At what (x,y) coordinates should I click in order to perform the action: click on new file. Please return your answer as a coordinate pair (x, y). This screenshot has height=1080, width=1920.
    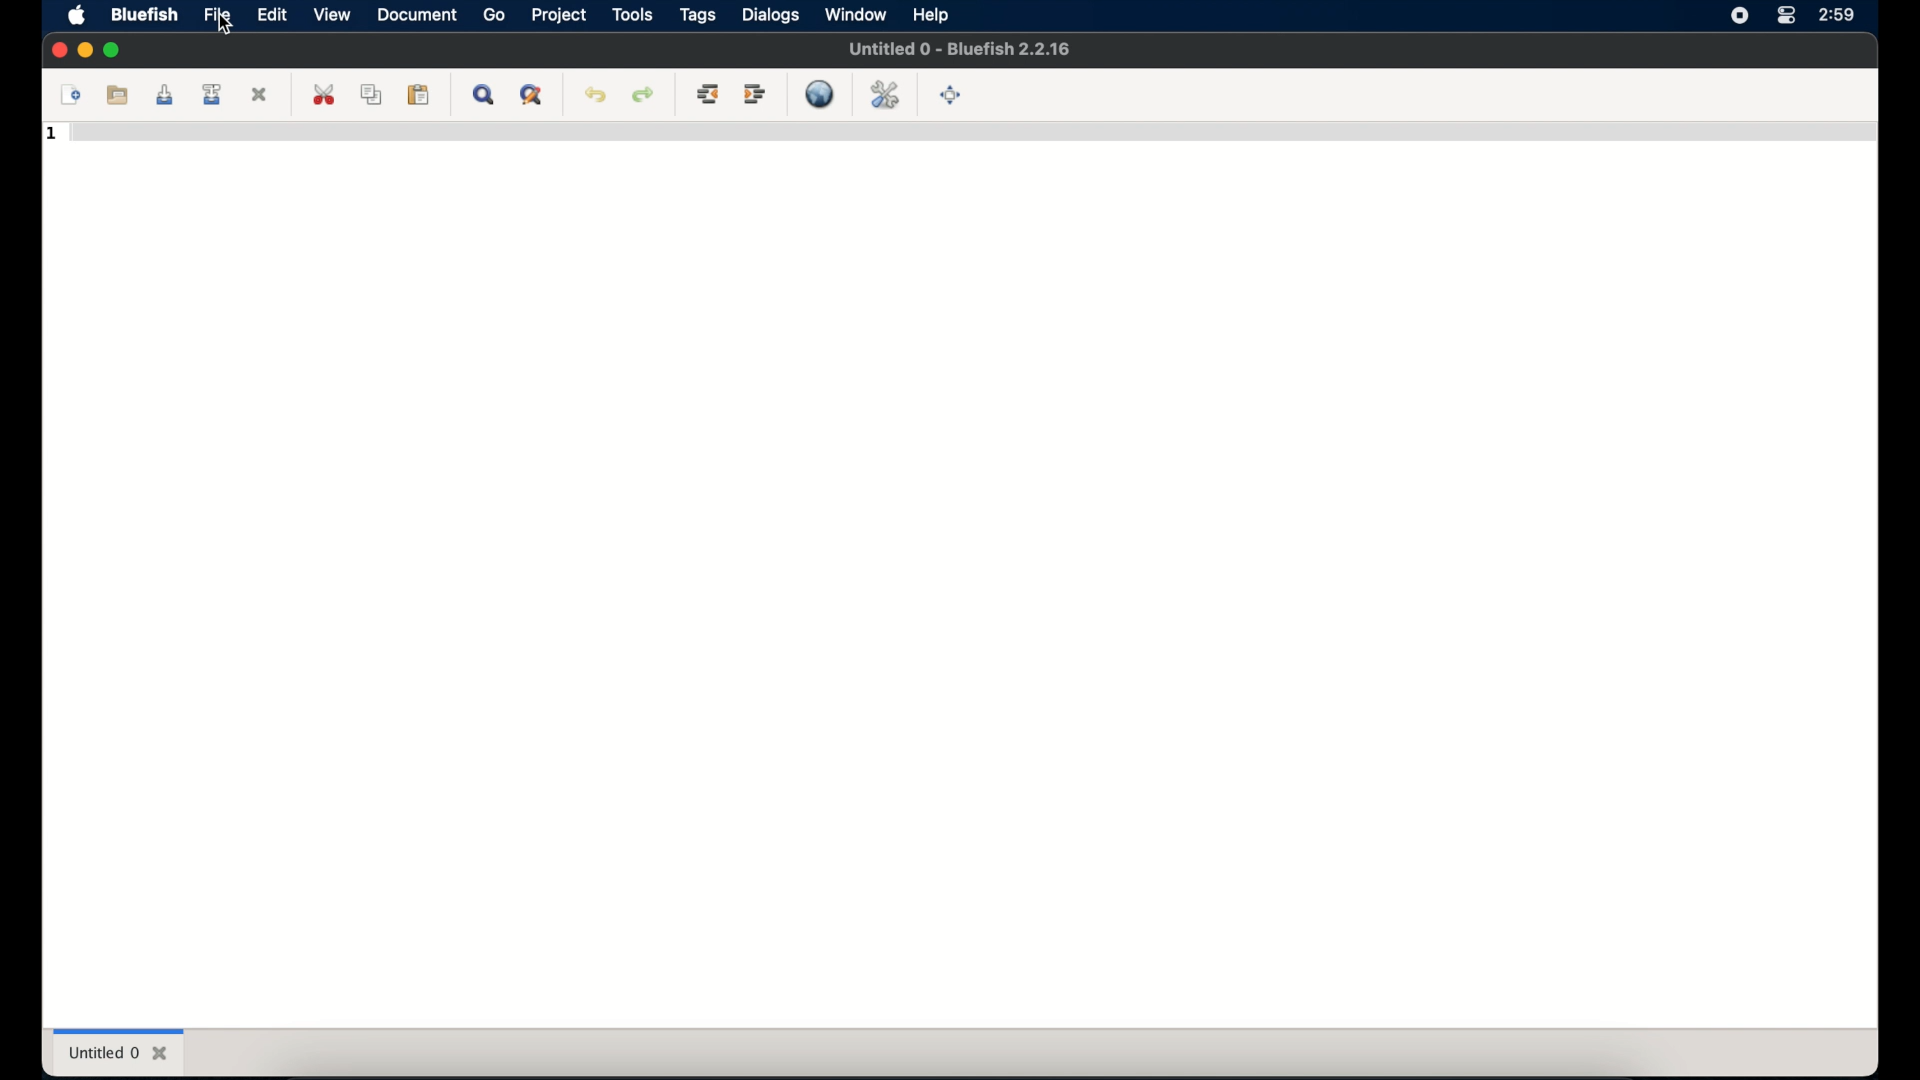
    Looking at the image, I should click on (71, 94).